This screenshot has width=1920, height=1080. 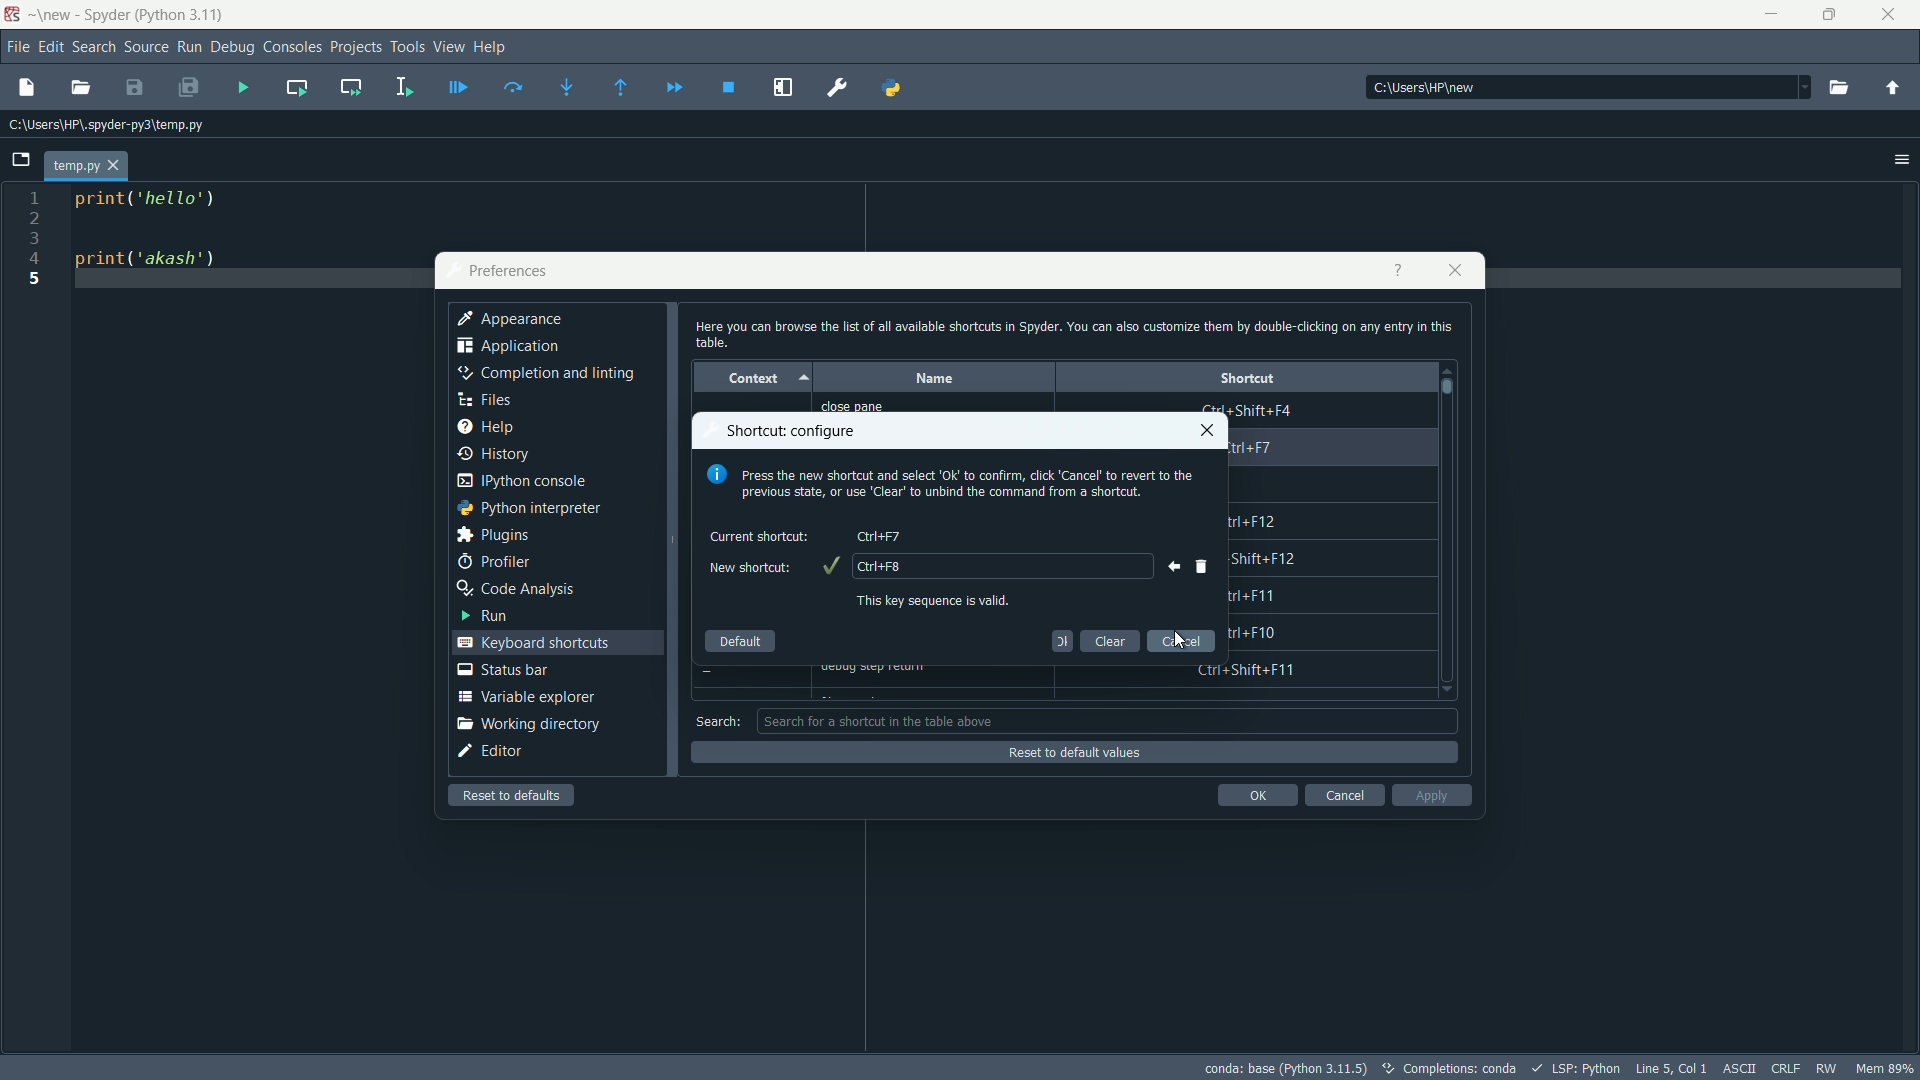 I want to click on editor, so click(x=490, y=752).